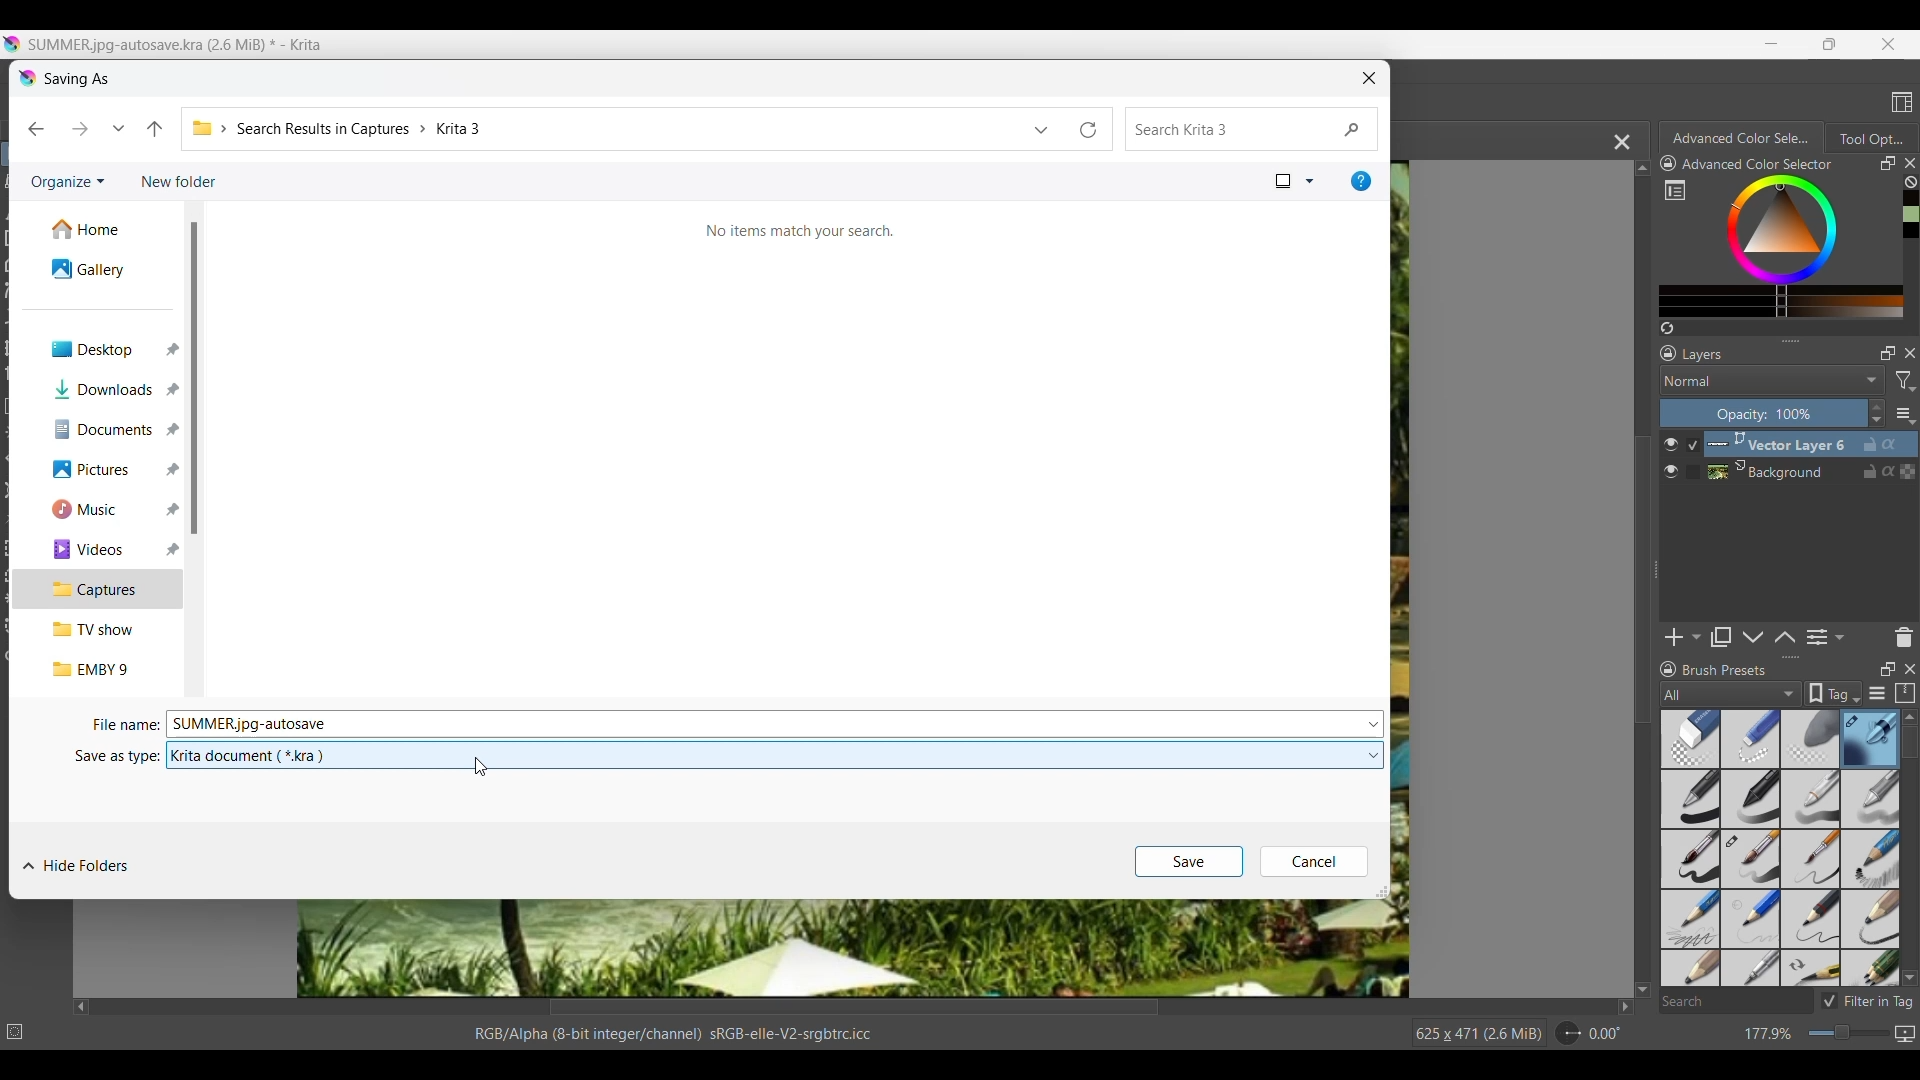 The width and height of the screenshot is (1920, 1080). What do you see at coordinates (1753, 637) in the screenshot?
I see `Move layer/mask down` at bounding box center [1753, 637].